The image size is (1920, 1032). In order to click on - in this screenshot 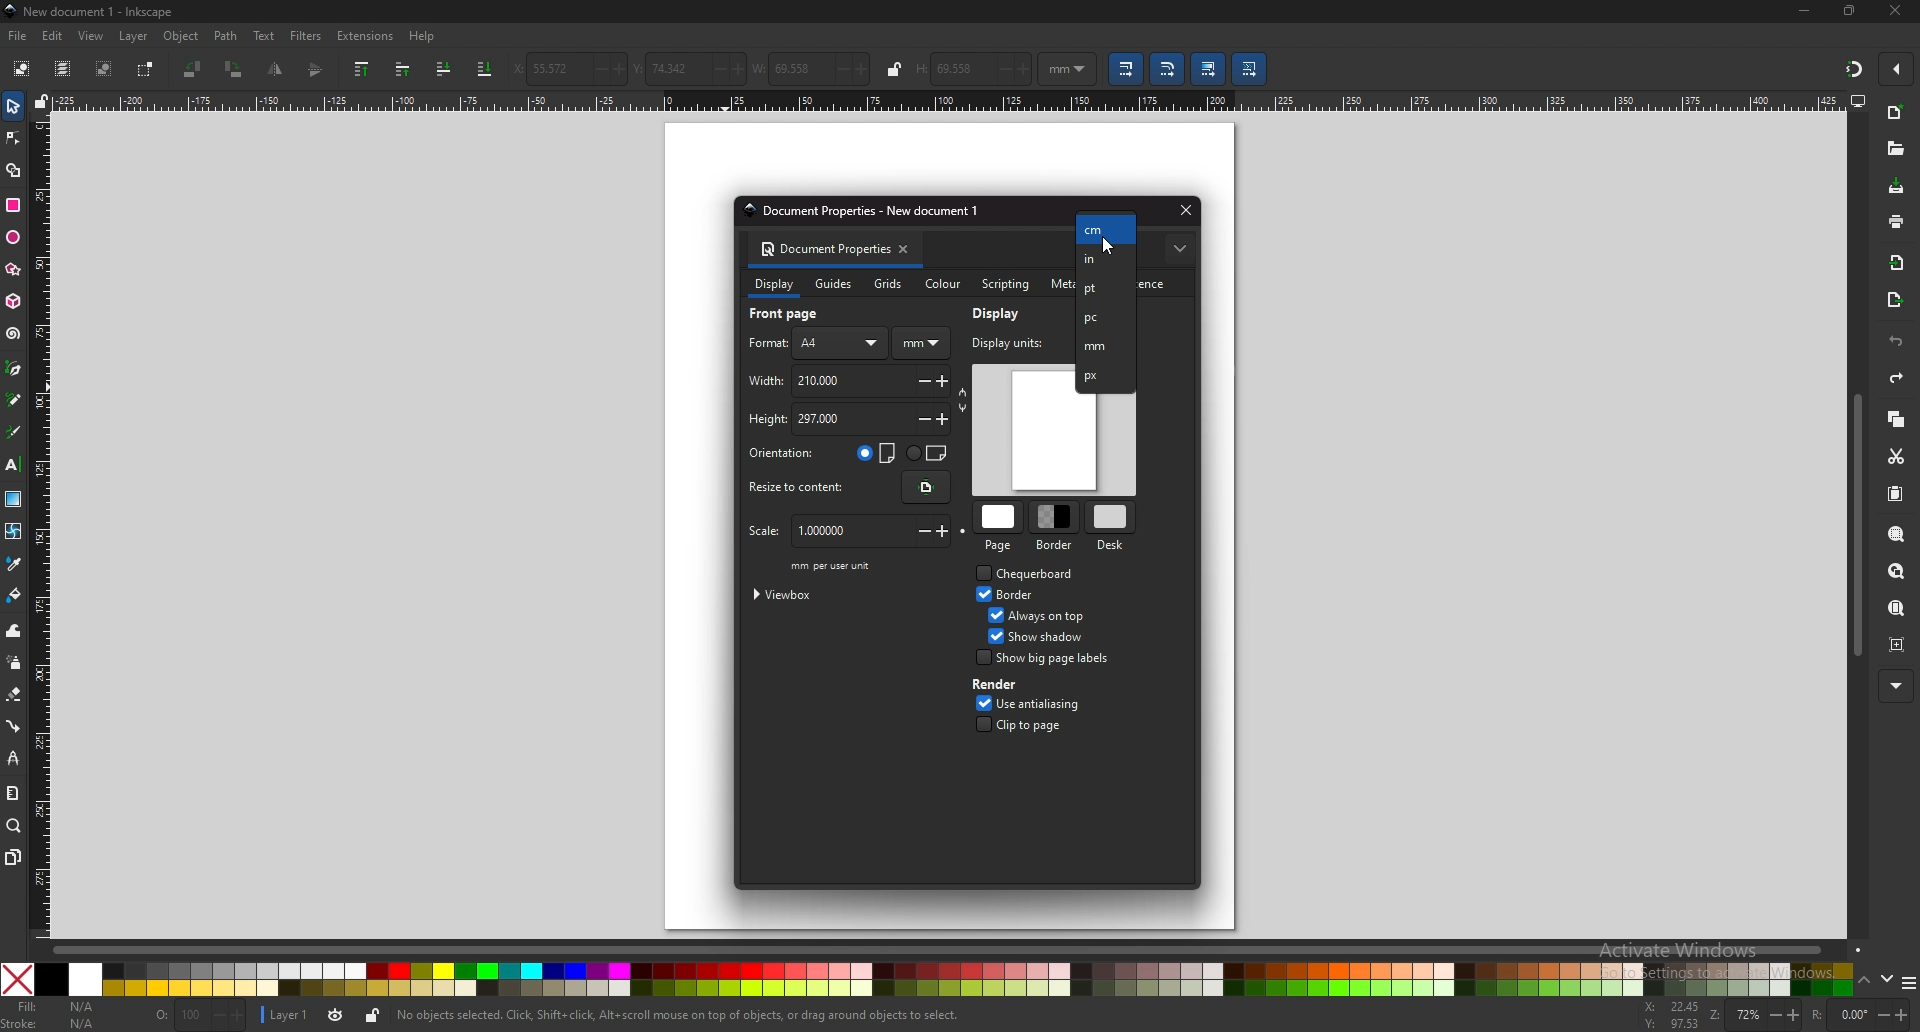, I will do `click(708, 69)`.